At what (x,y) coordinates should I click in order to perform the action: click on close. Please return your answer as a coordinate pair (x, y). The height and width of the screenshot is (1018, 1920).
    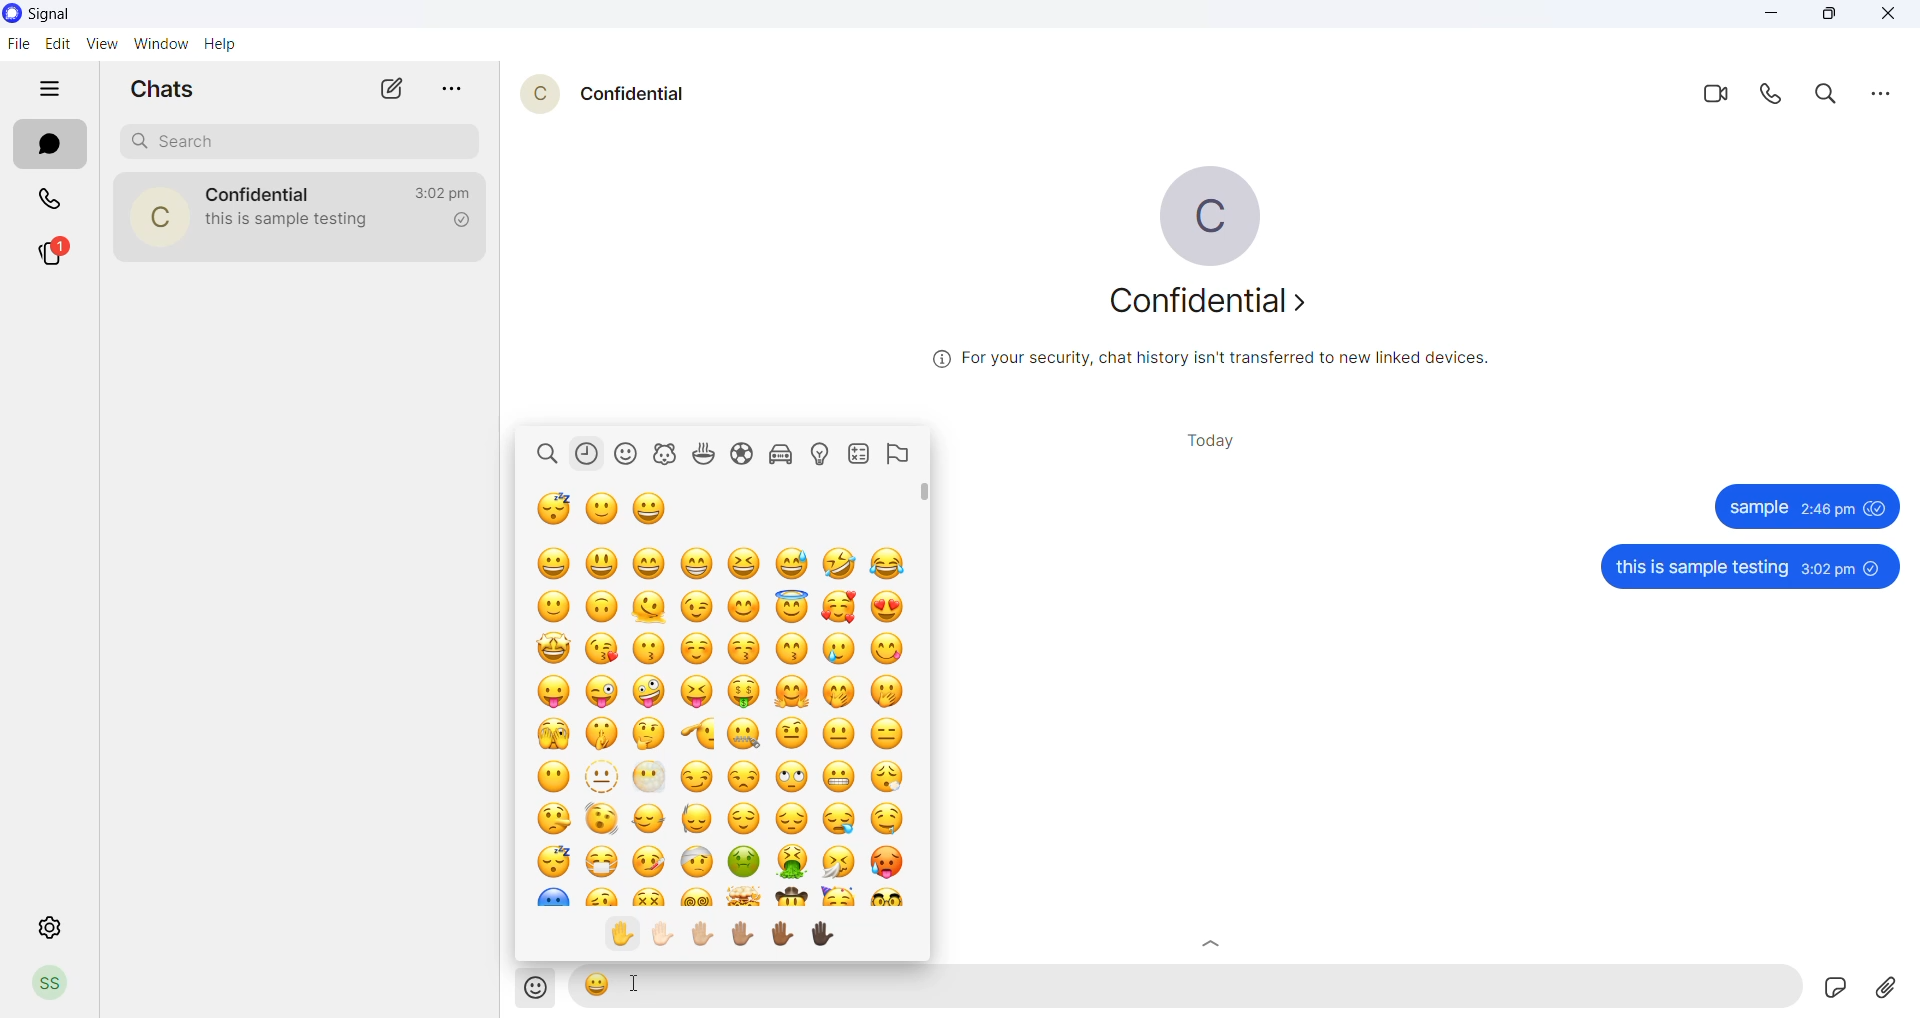
    Looking at the image, I should click on (1885, 17).